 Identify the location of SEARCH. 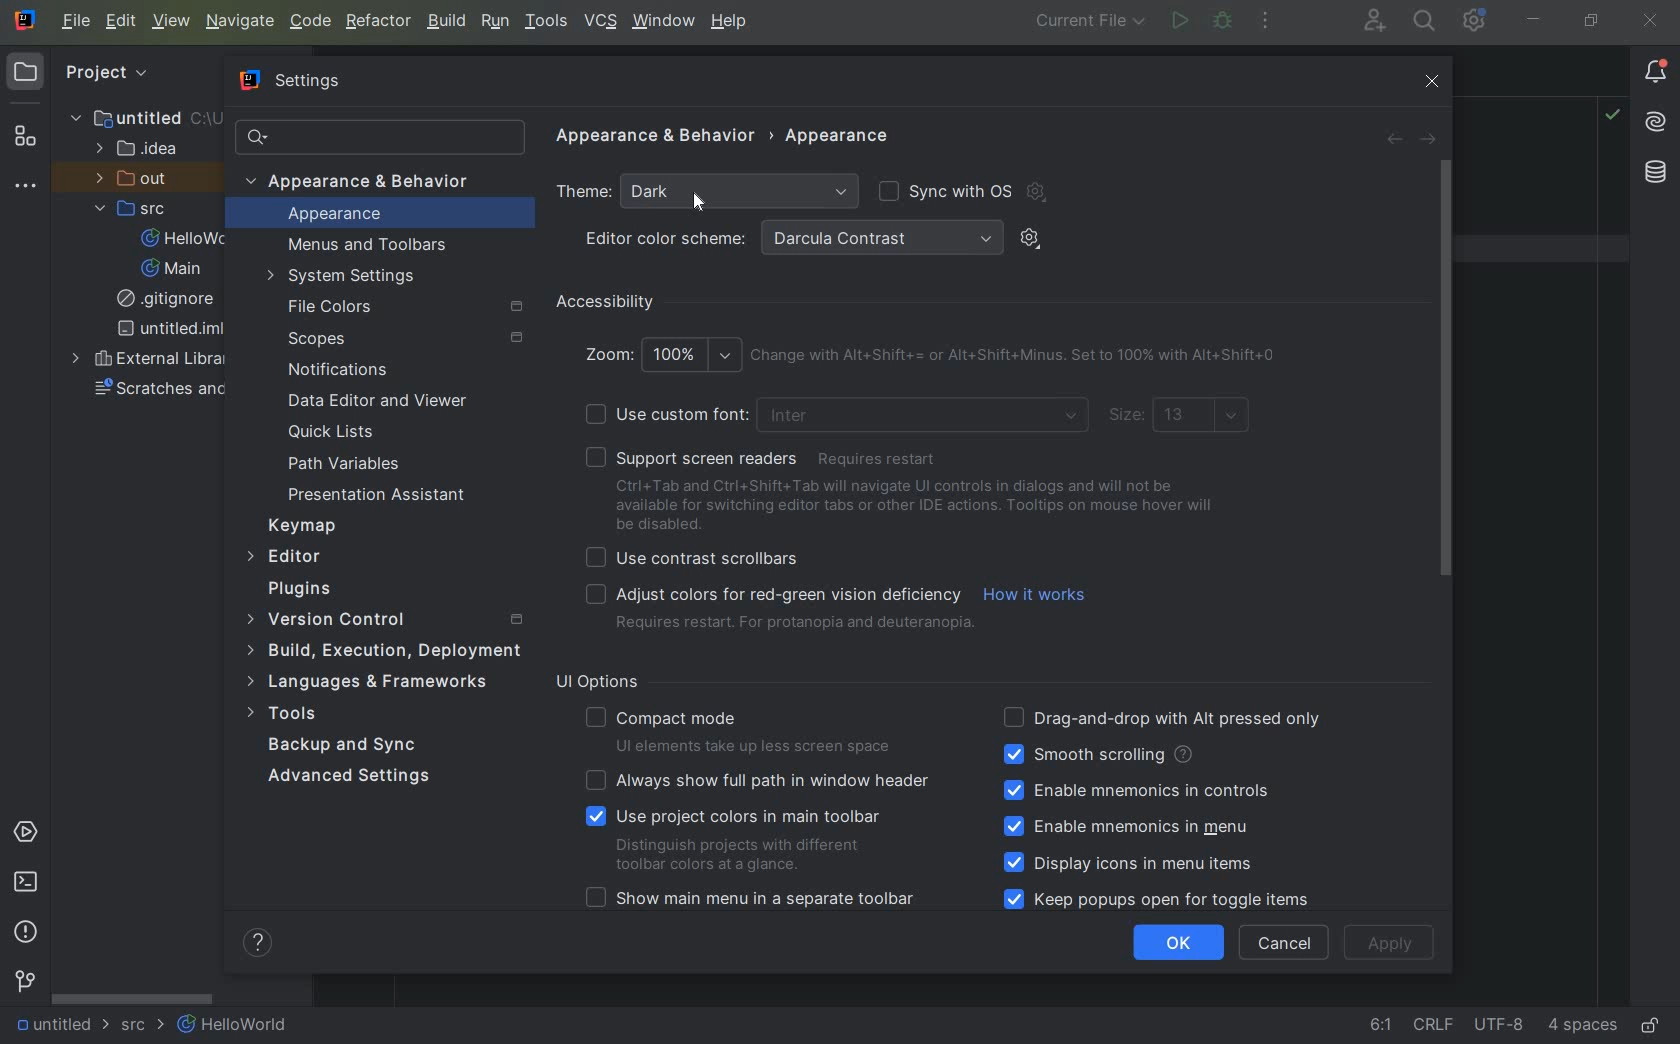
(1426, 21).